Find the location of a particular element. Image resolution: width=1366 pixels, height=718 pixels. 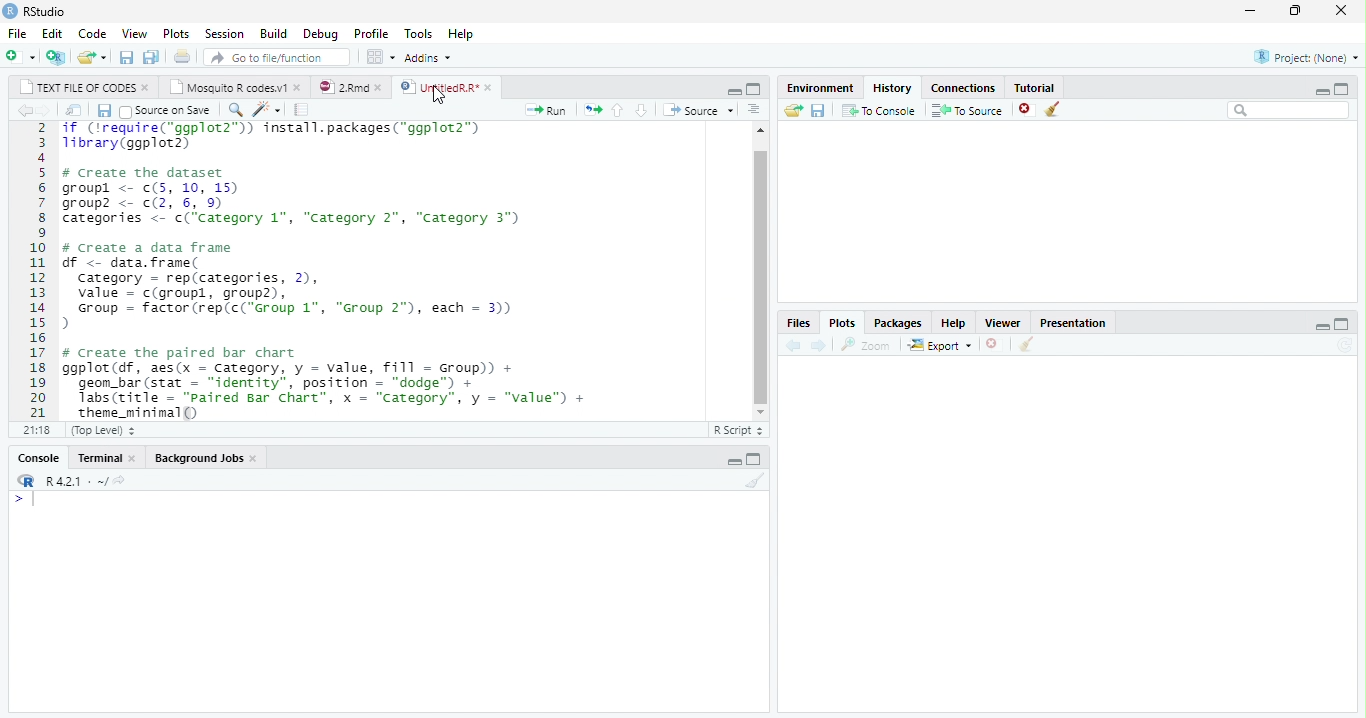

go forward is located at coordinates (42, 111).